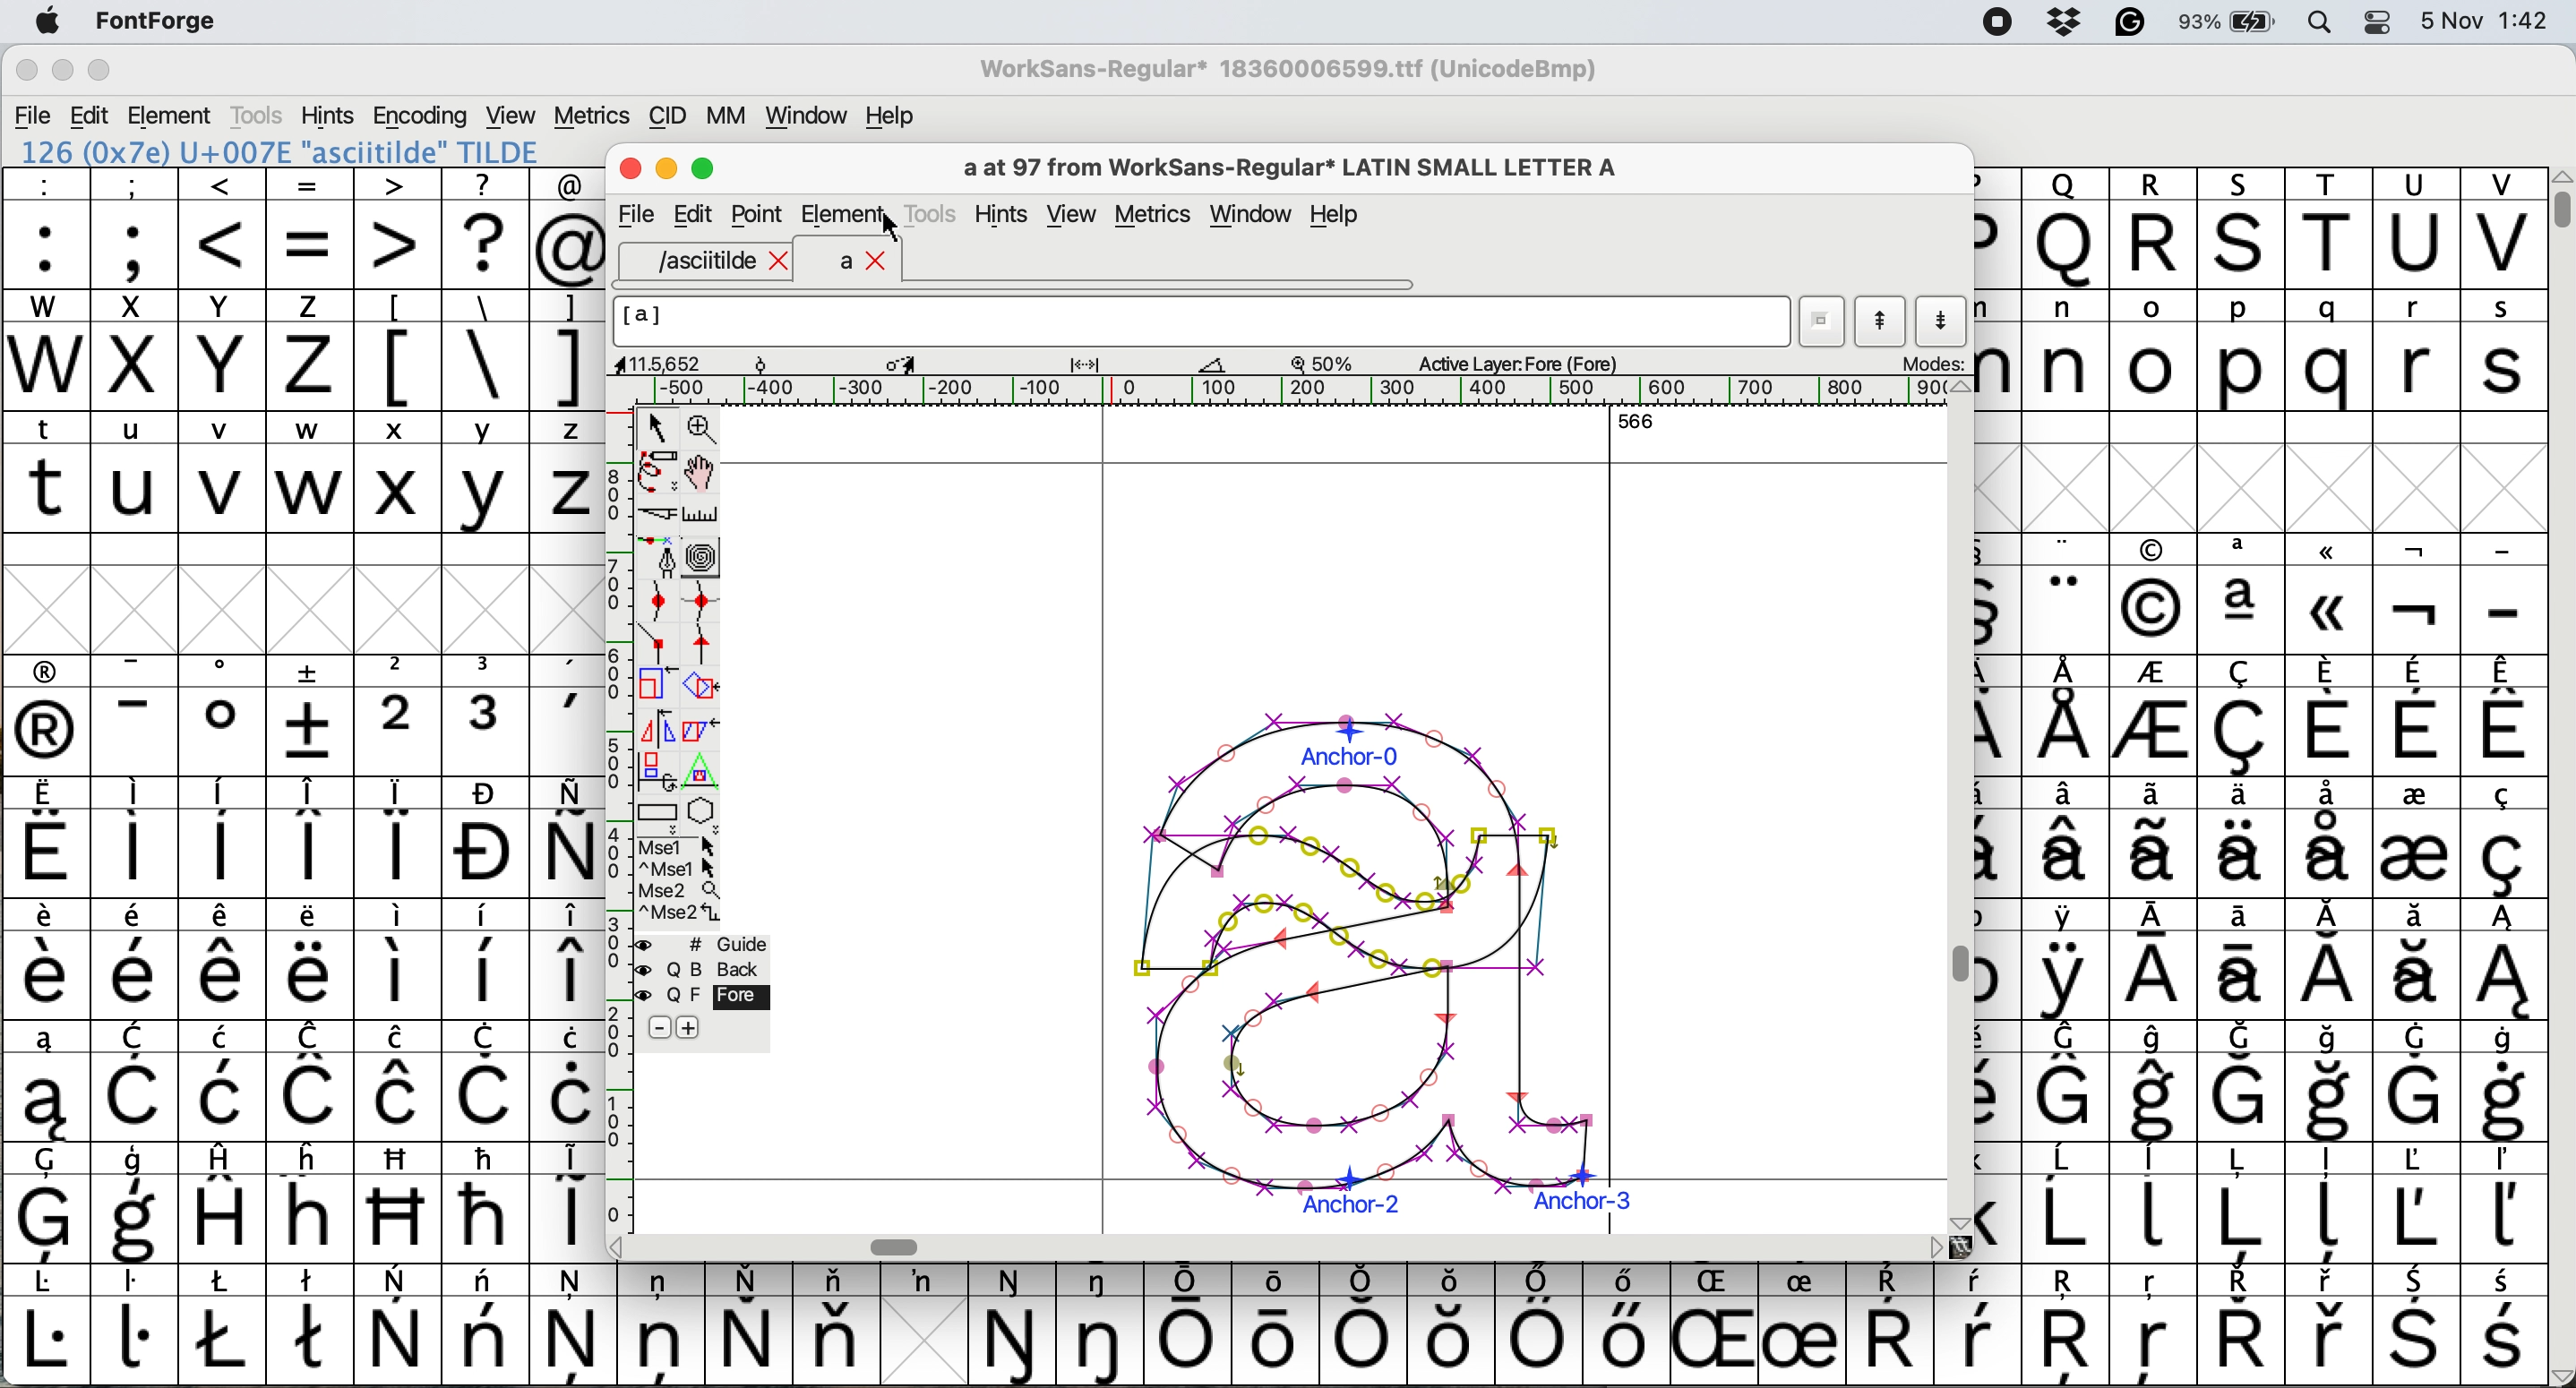  What do you see at coordinates (665, 117) in the screenshot?
I see `cid` at bounding box center [665, 117].